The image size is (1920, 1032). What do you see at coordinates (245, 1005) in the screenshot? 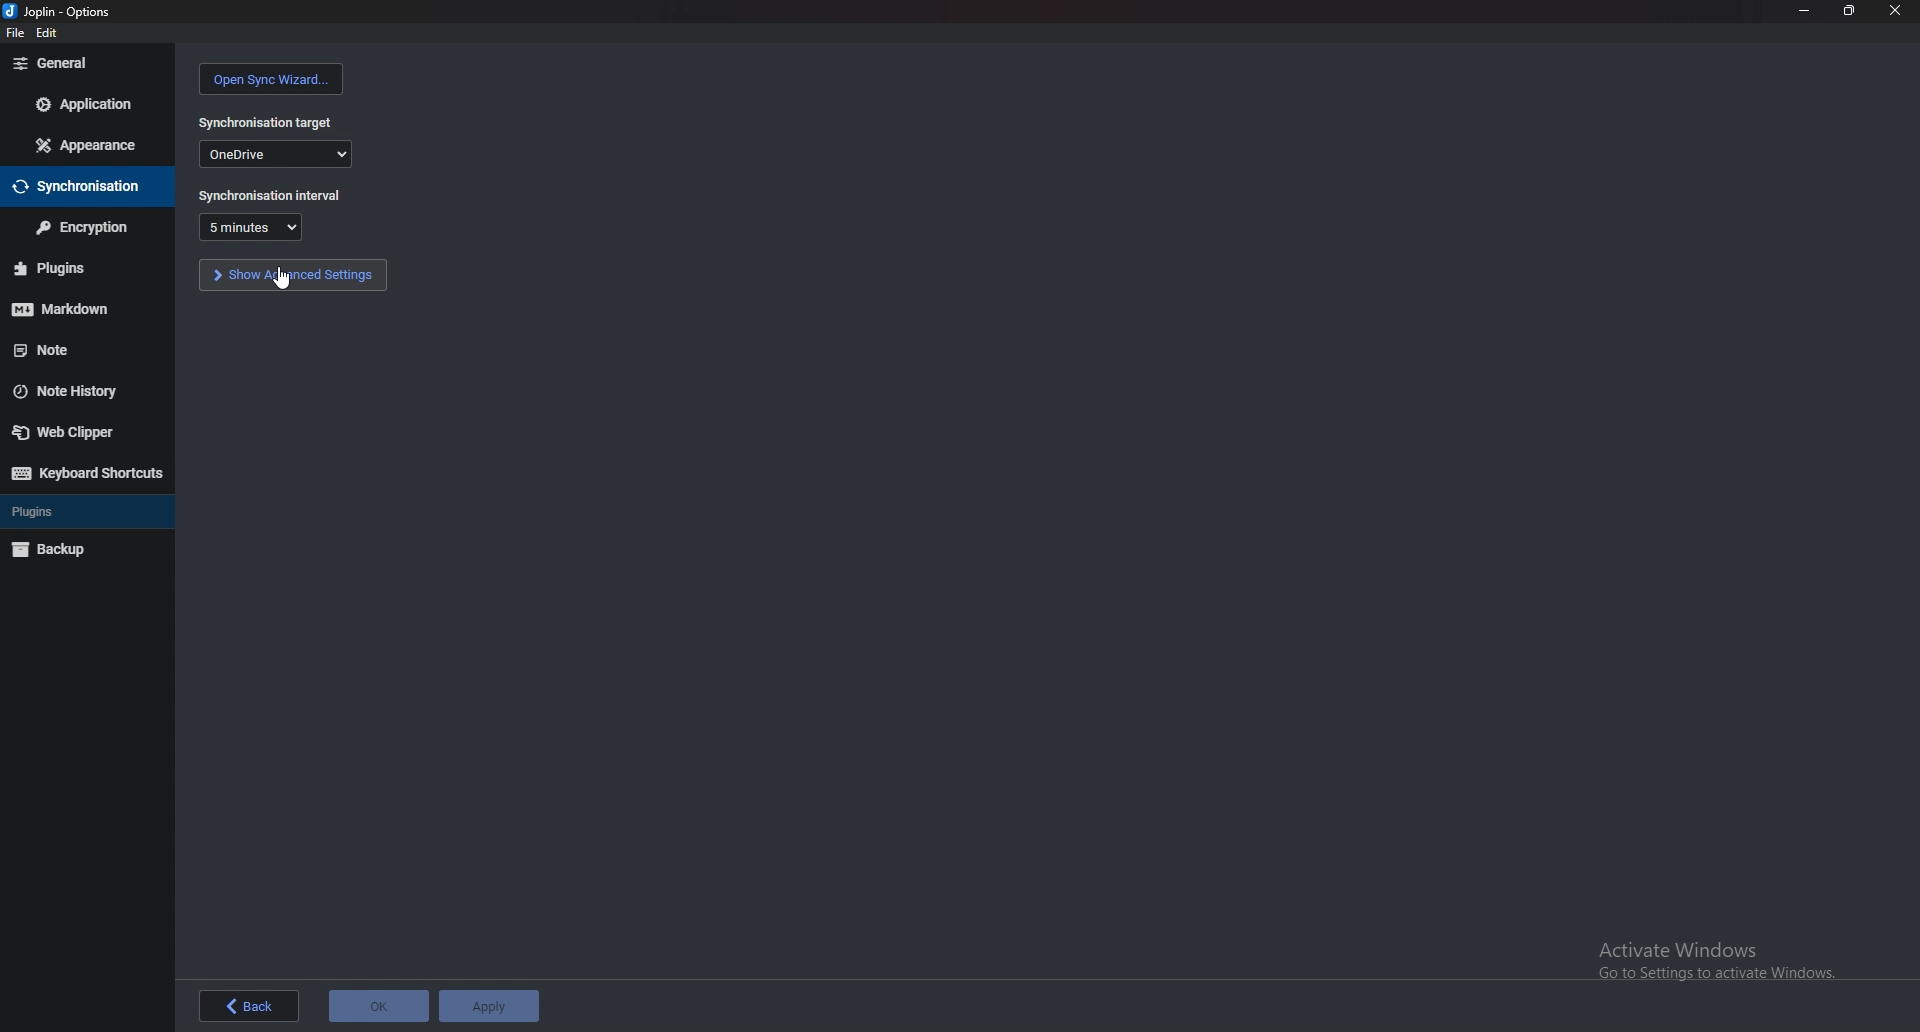
I see `back` at bounding box center [245, 1005].